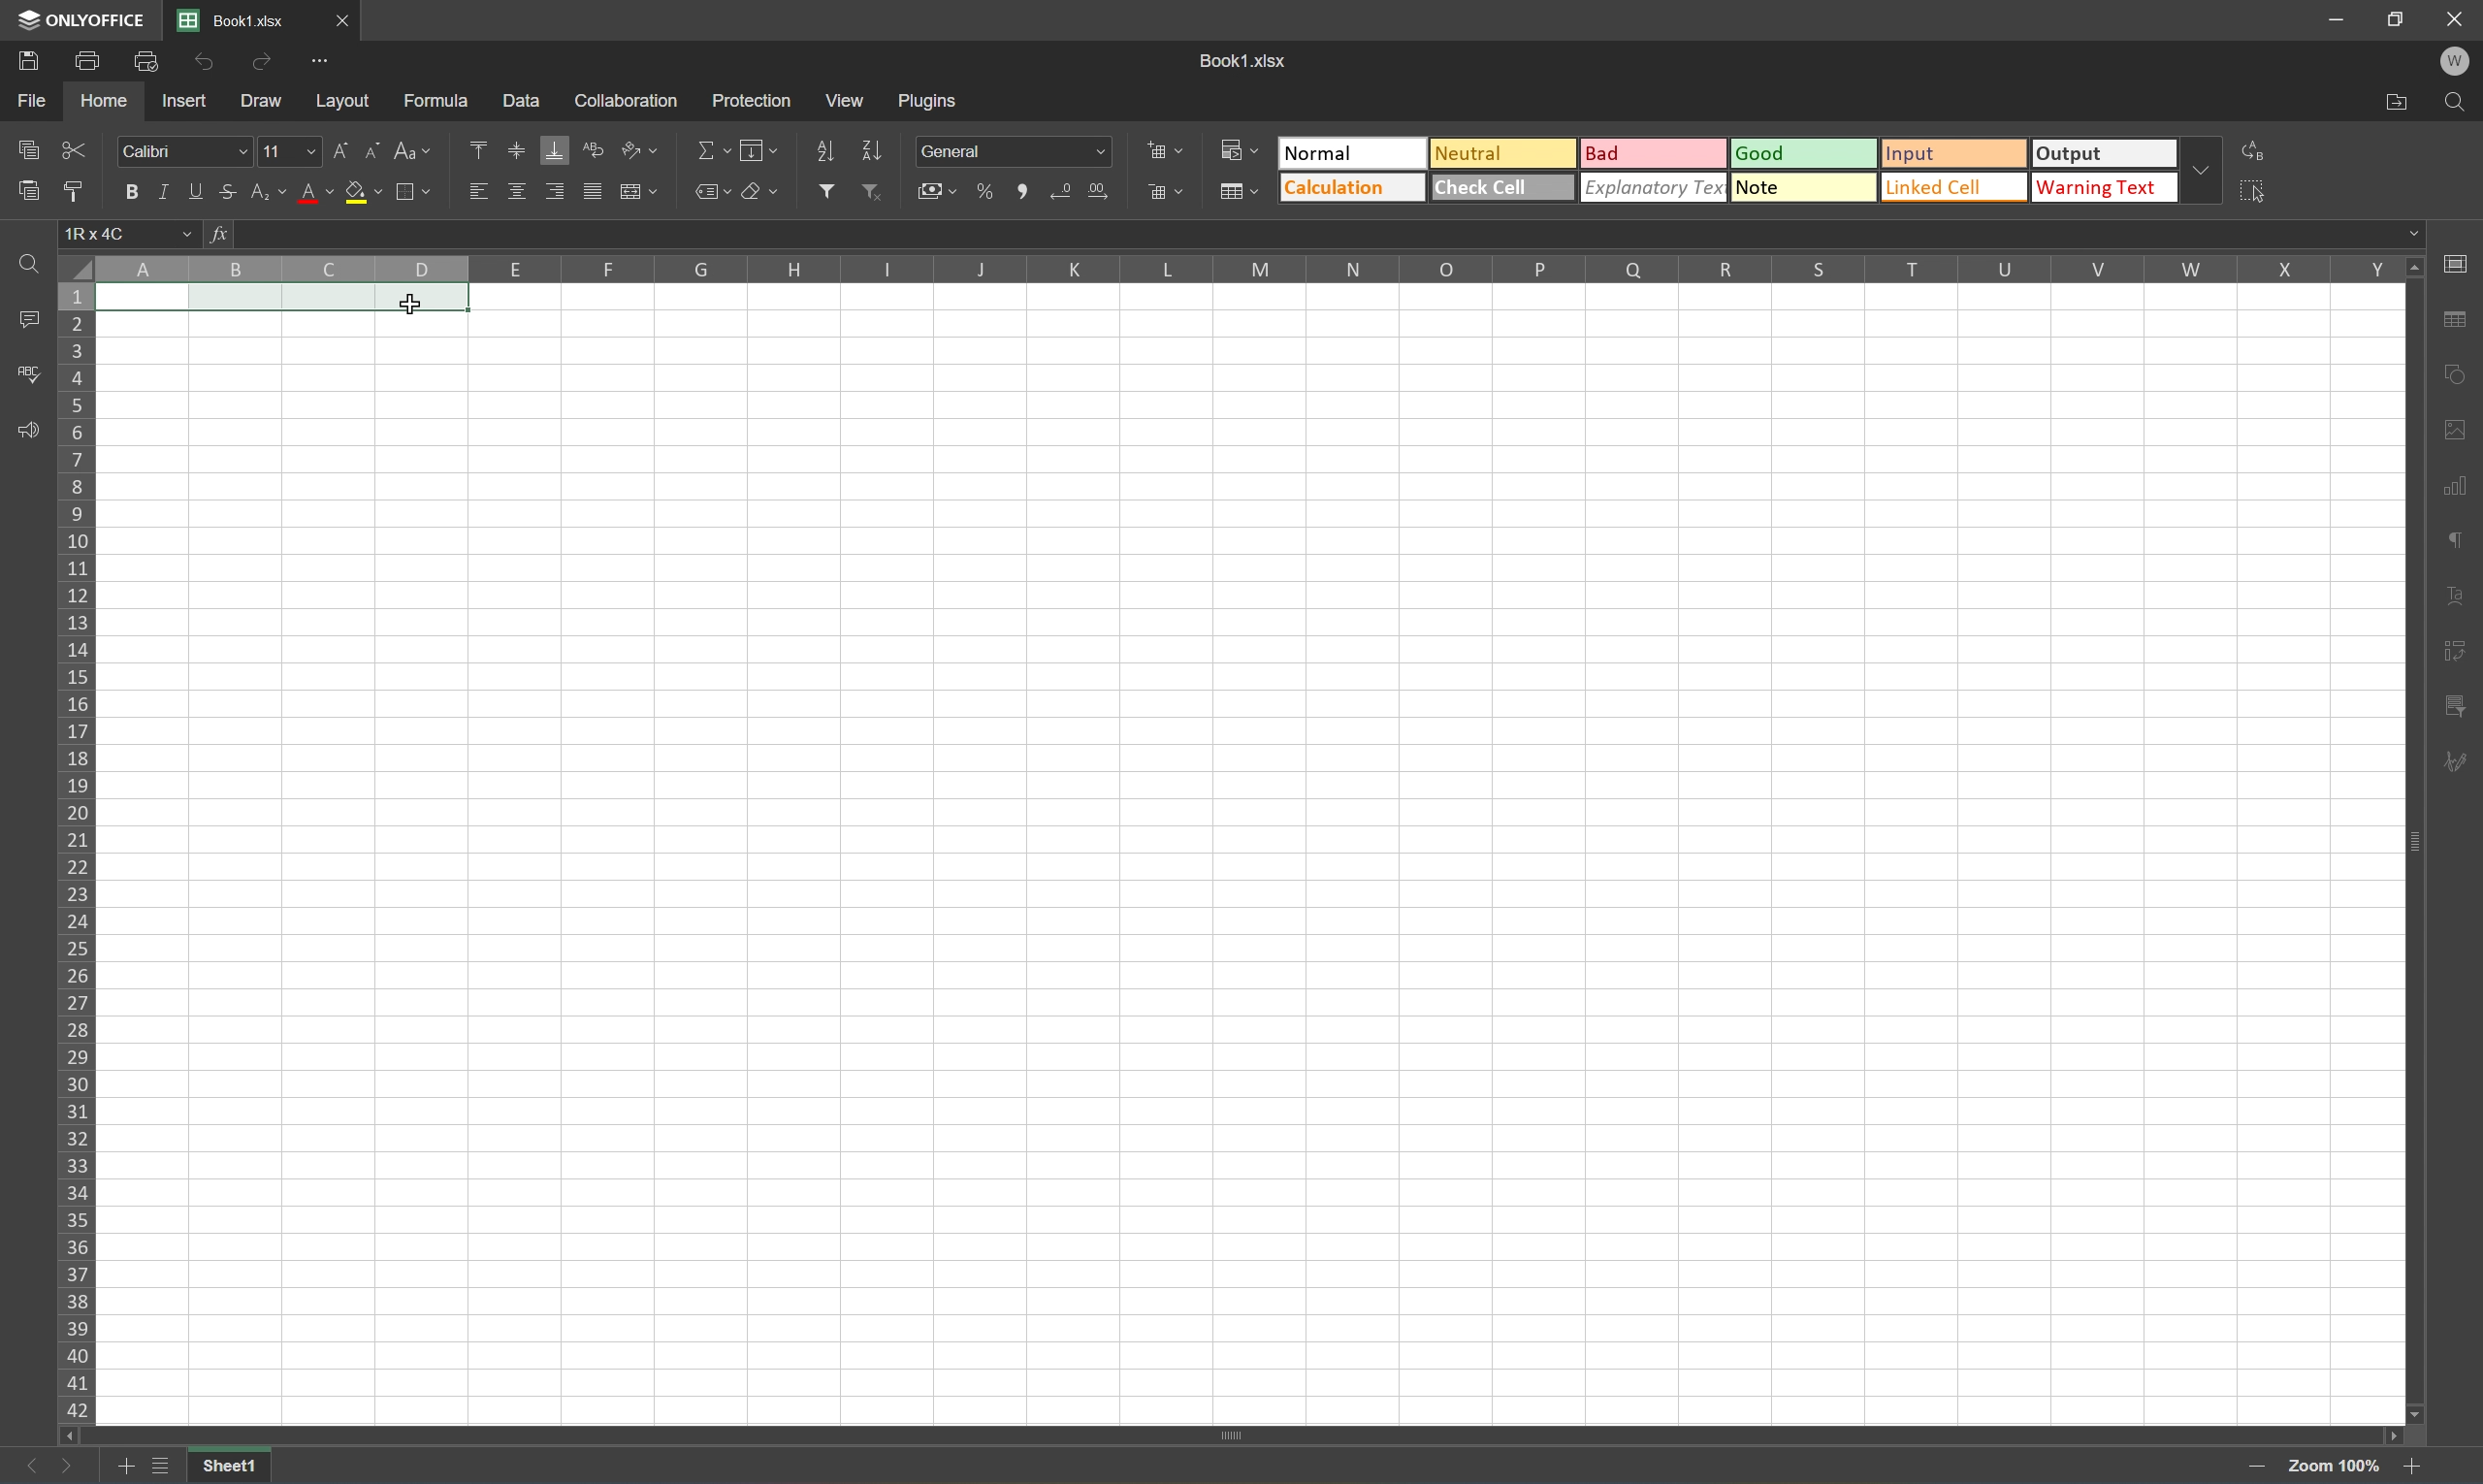 The height and width of the screenshot is (1484, 2483). I want to click on Spell checking, so click(25, 375).